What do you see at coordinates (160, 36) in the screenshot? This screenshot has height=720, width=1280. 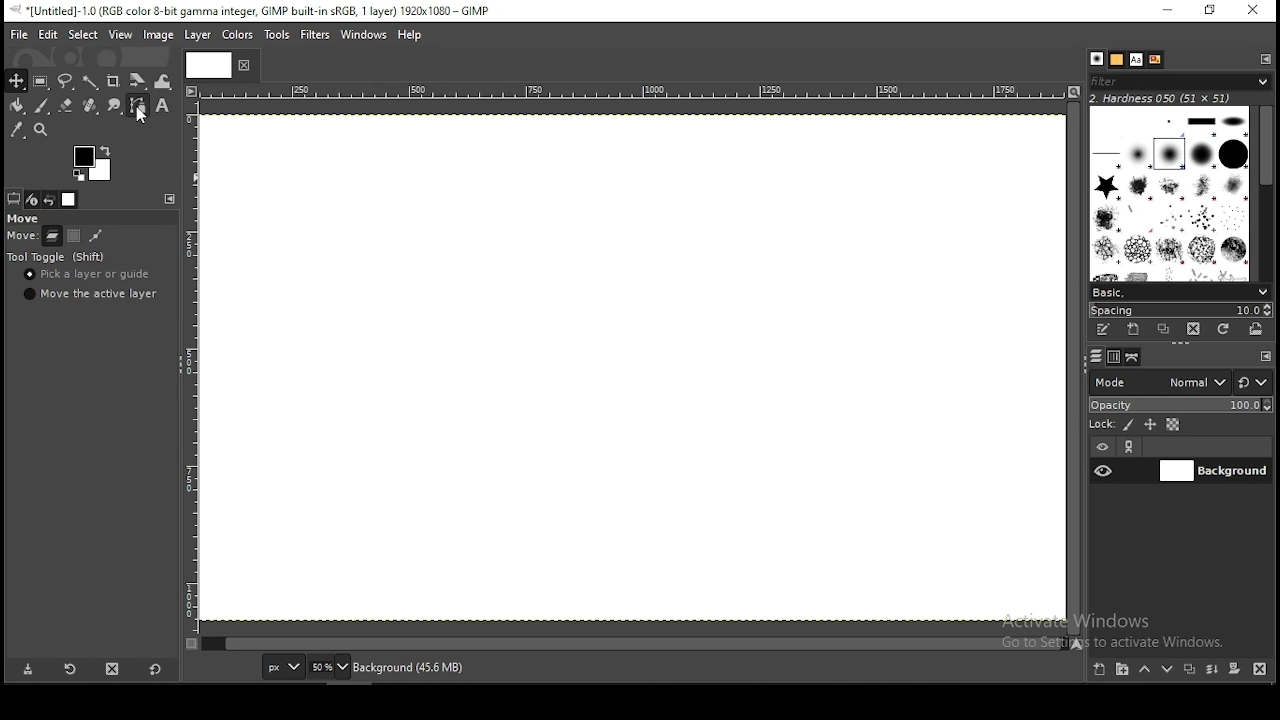 I see `image` at bounding box center [160, 36].